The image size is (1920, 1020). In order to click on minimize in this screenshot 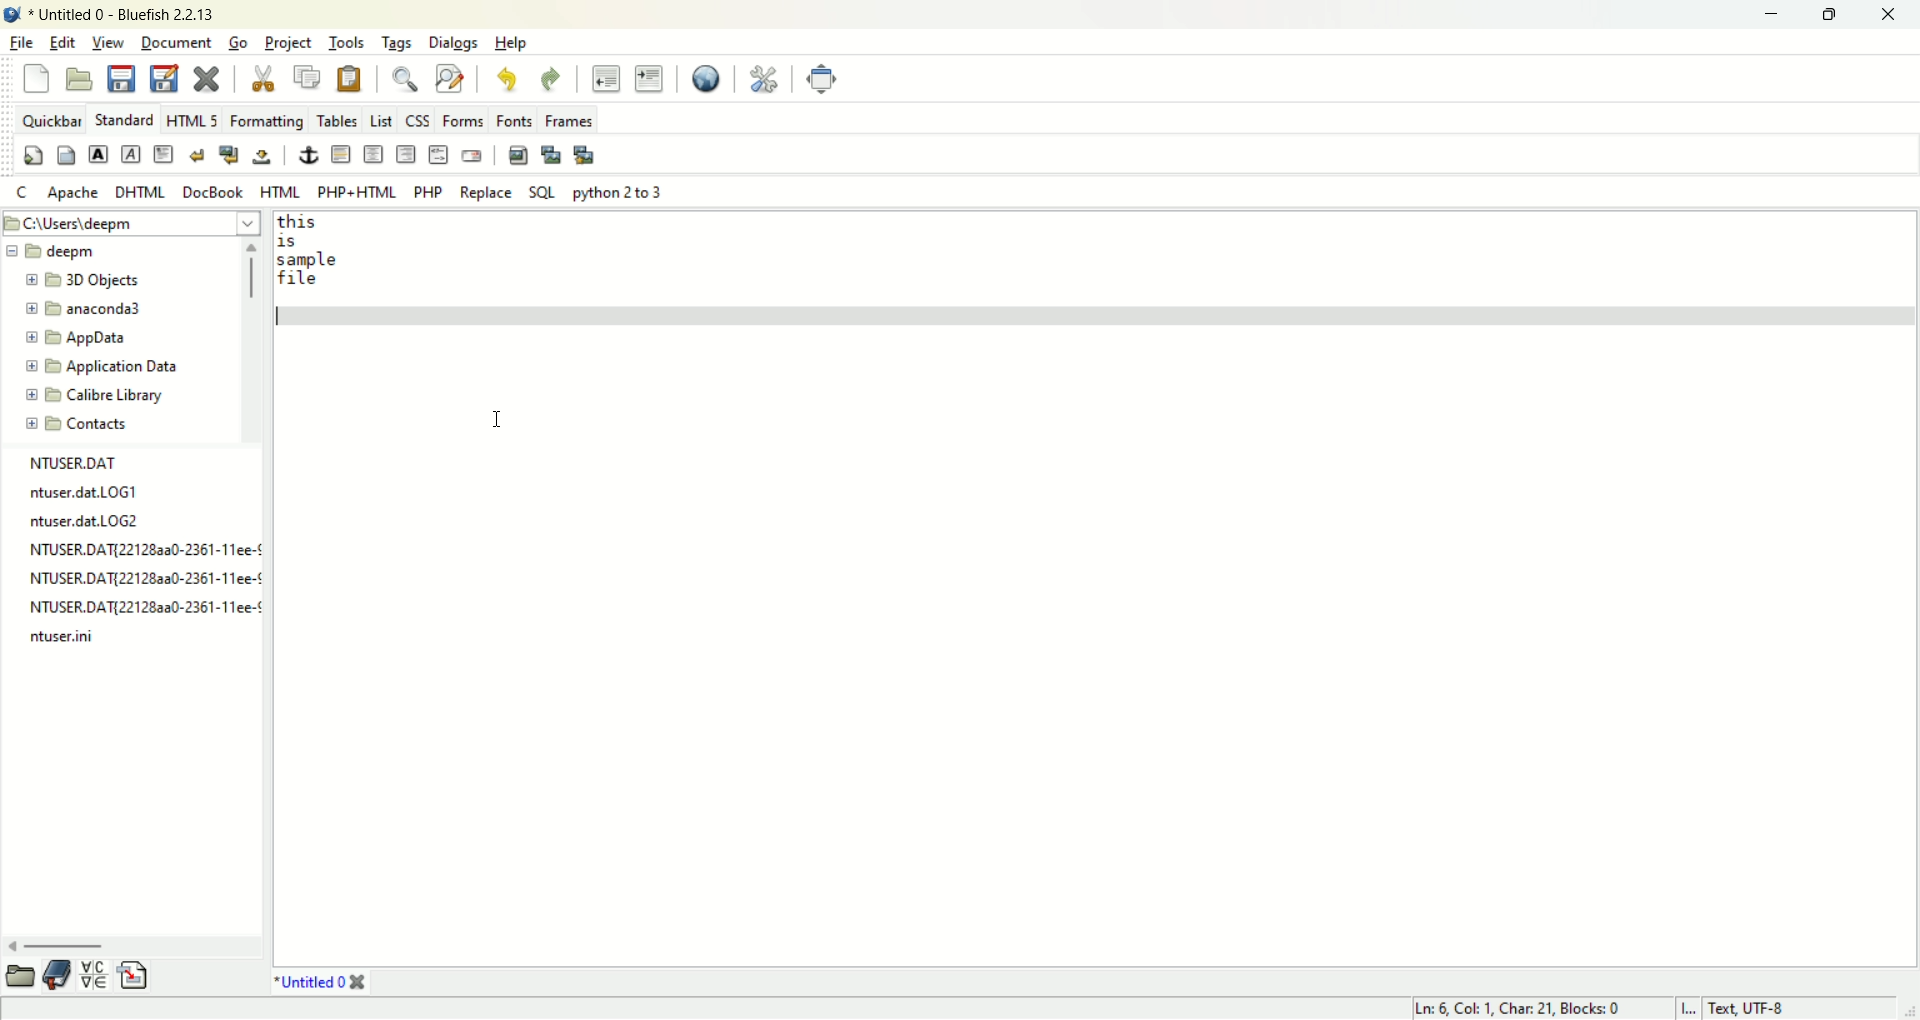, I will do `click(1772, 17)`.